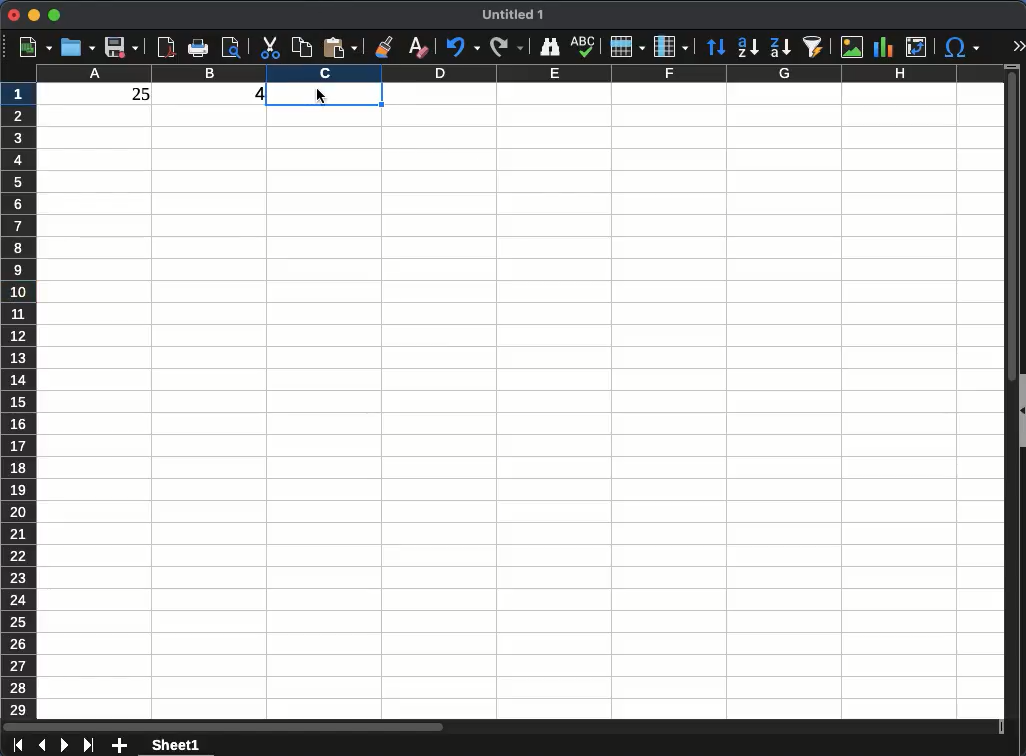 The image size is (1026, 756). What do you see at coordinates (166, 49) in the screenshot?
I see `pdf preview` at bounding box center [166, 49].